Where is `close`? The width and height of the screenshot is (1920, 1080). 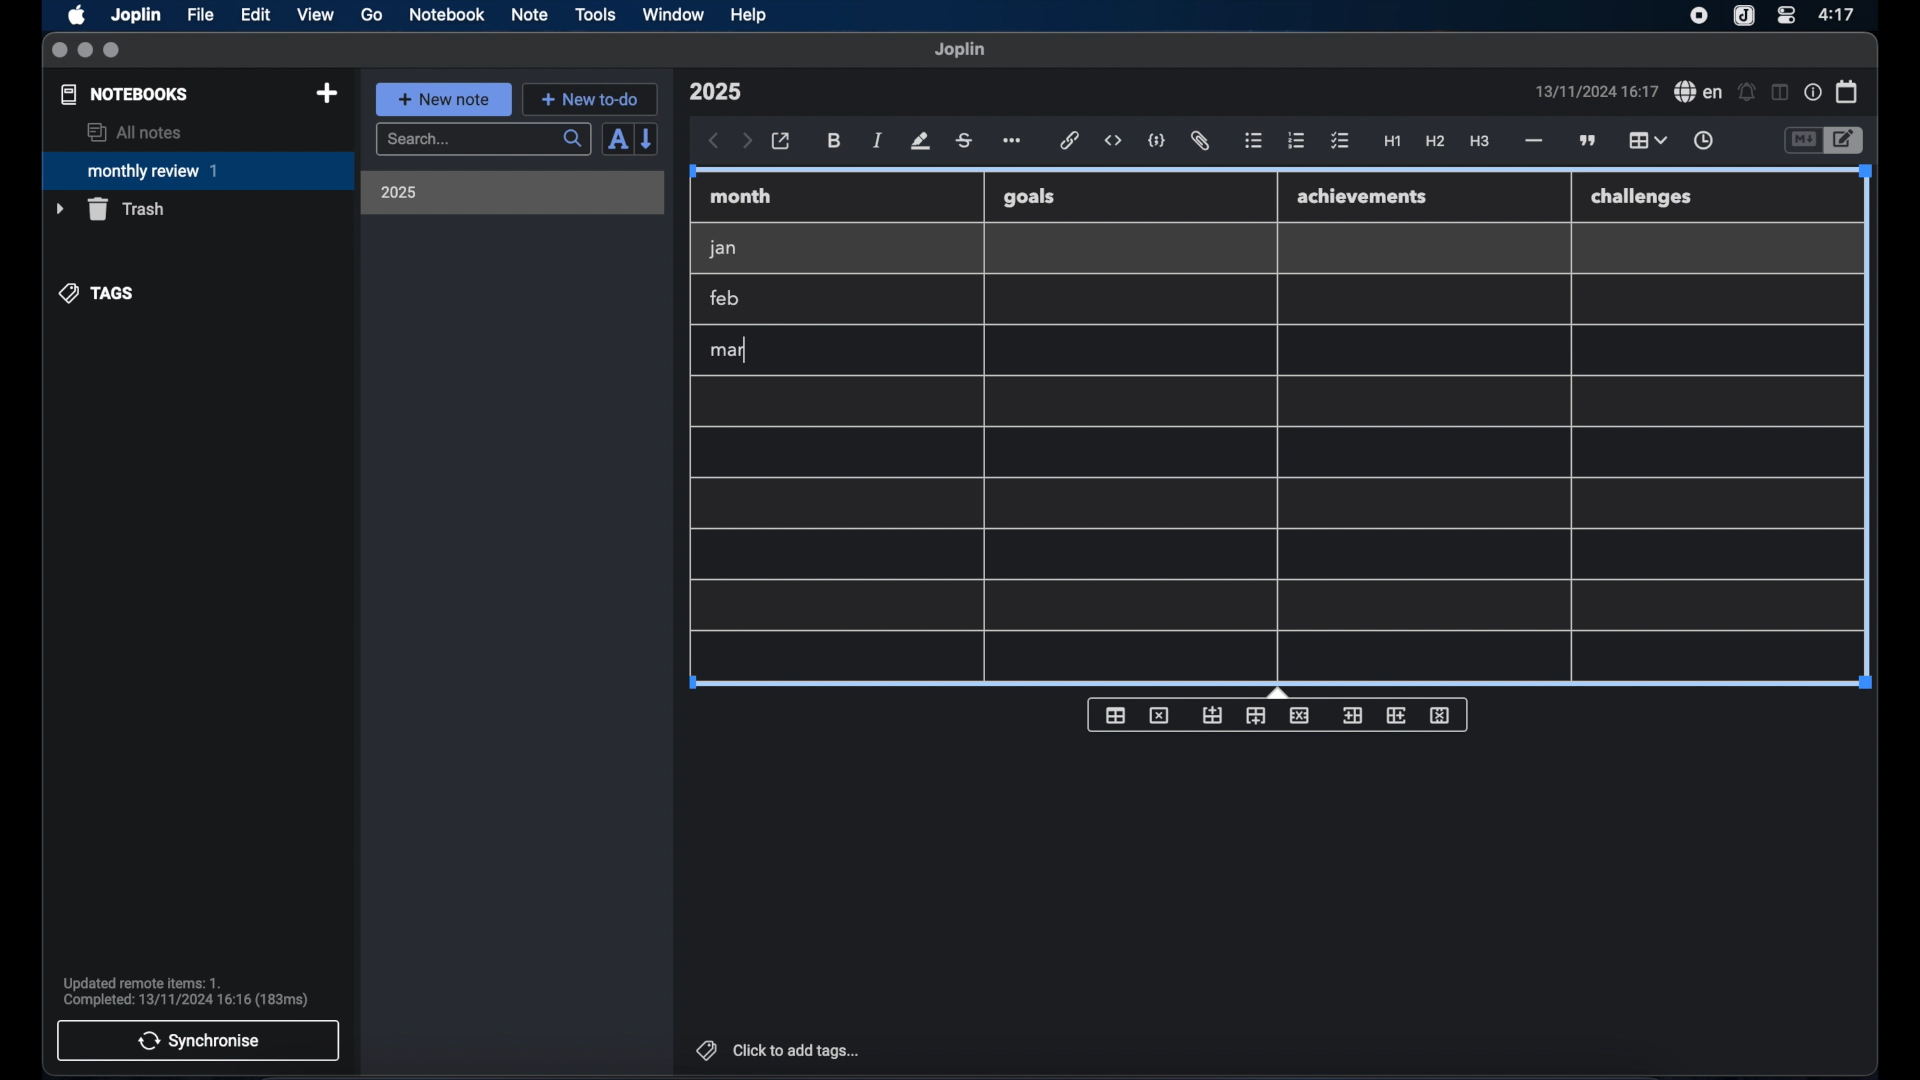 close is located at coordinates (59, 51).